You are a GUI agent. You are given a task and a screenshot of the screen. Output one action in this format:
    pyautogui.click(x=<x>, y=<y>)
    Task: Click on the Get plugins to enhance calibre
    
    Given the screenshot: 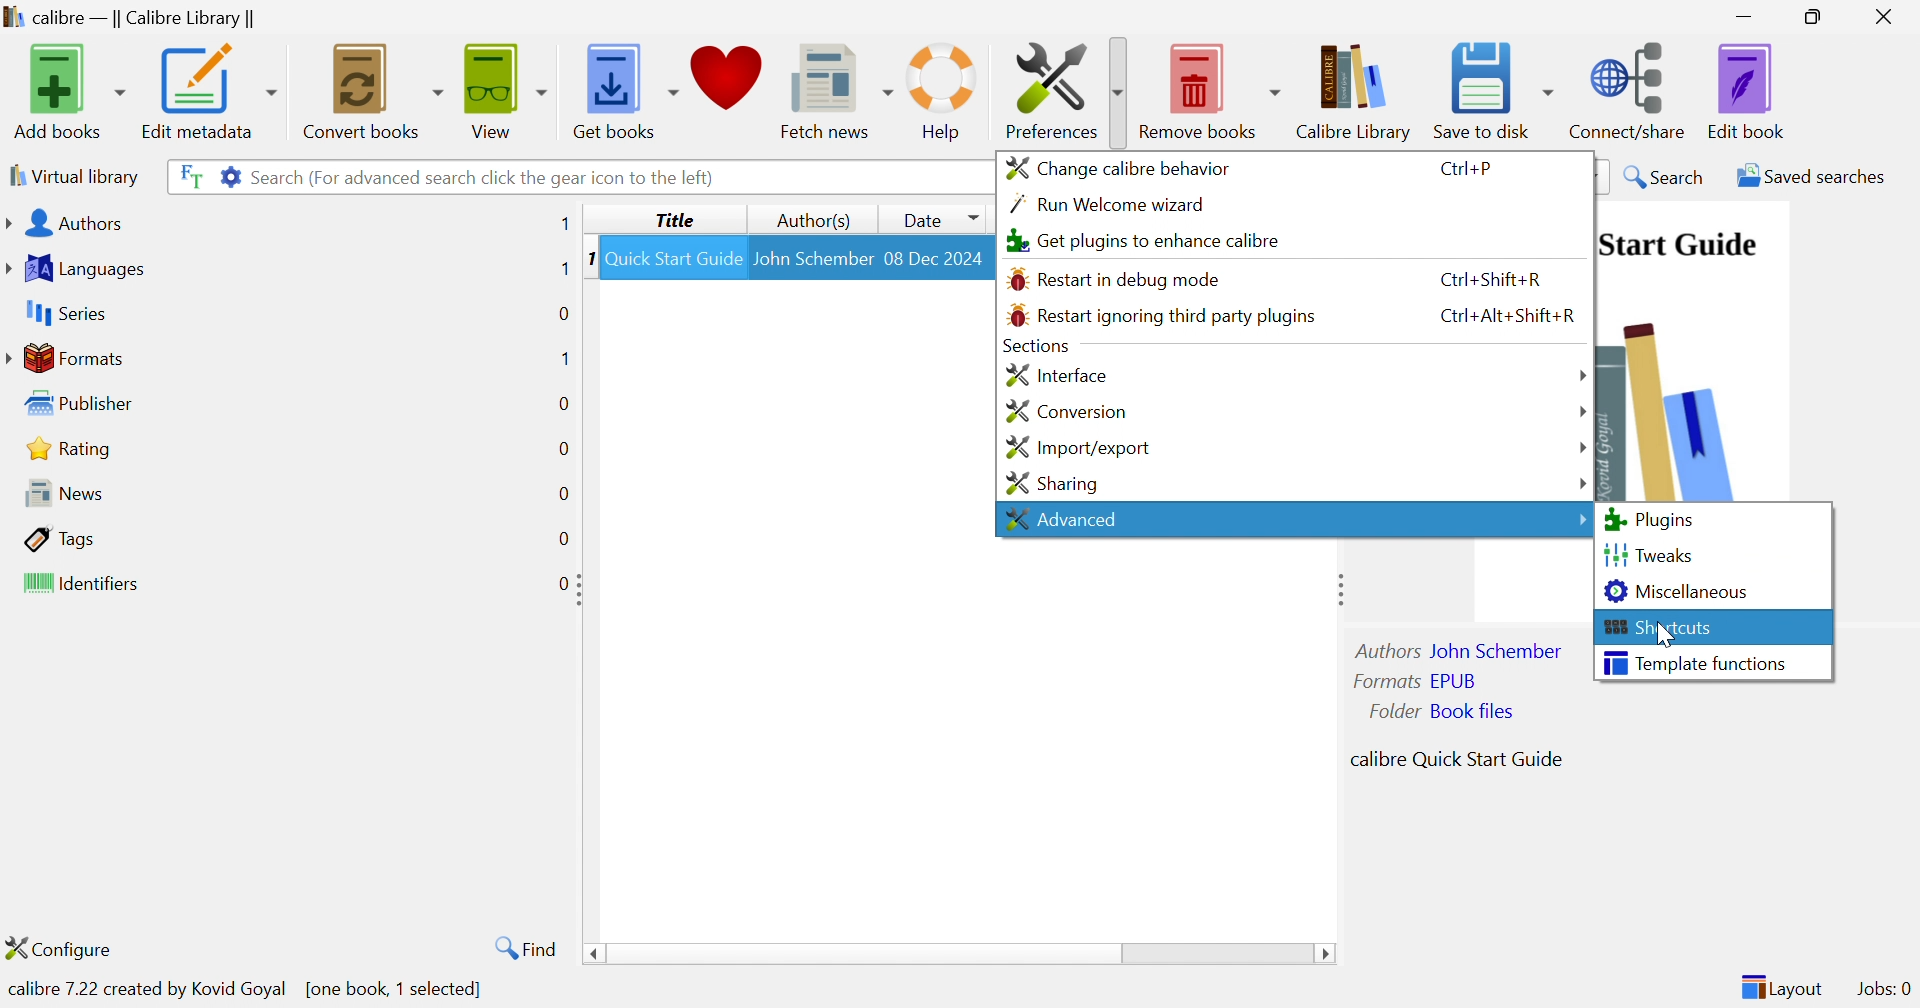 What is the action you would take?
    pyautogui.click(x=1139, y=241)
    